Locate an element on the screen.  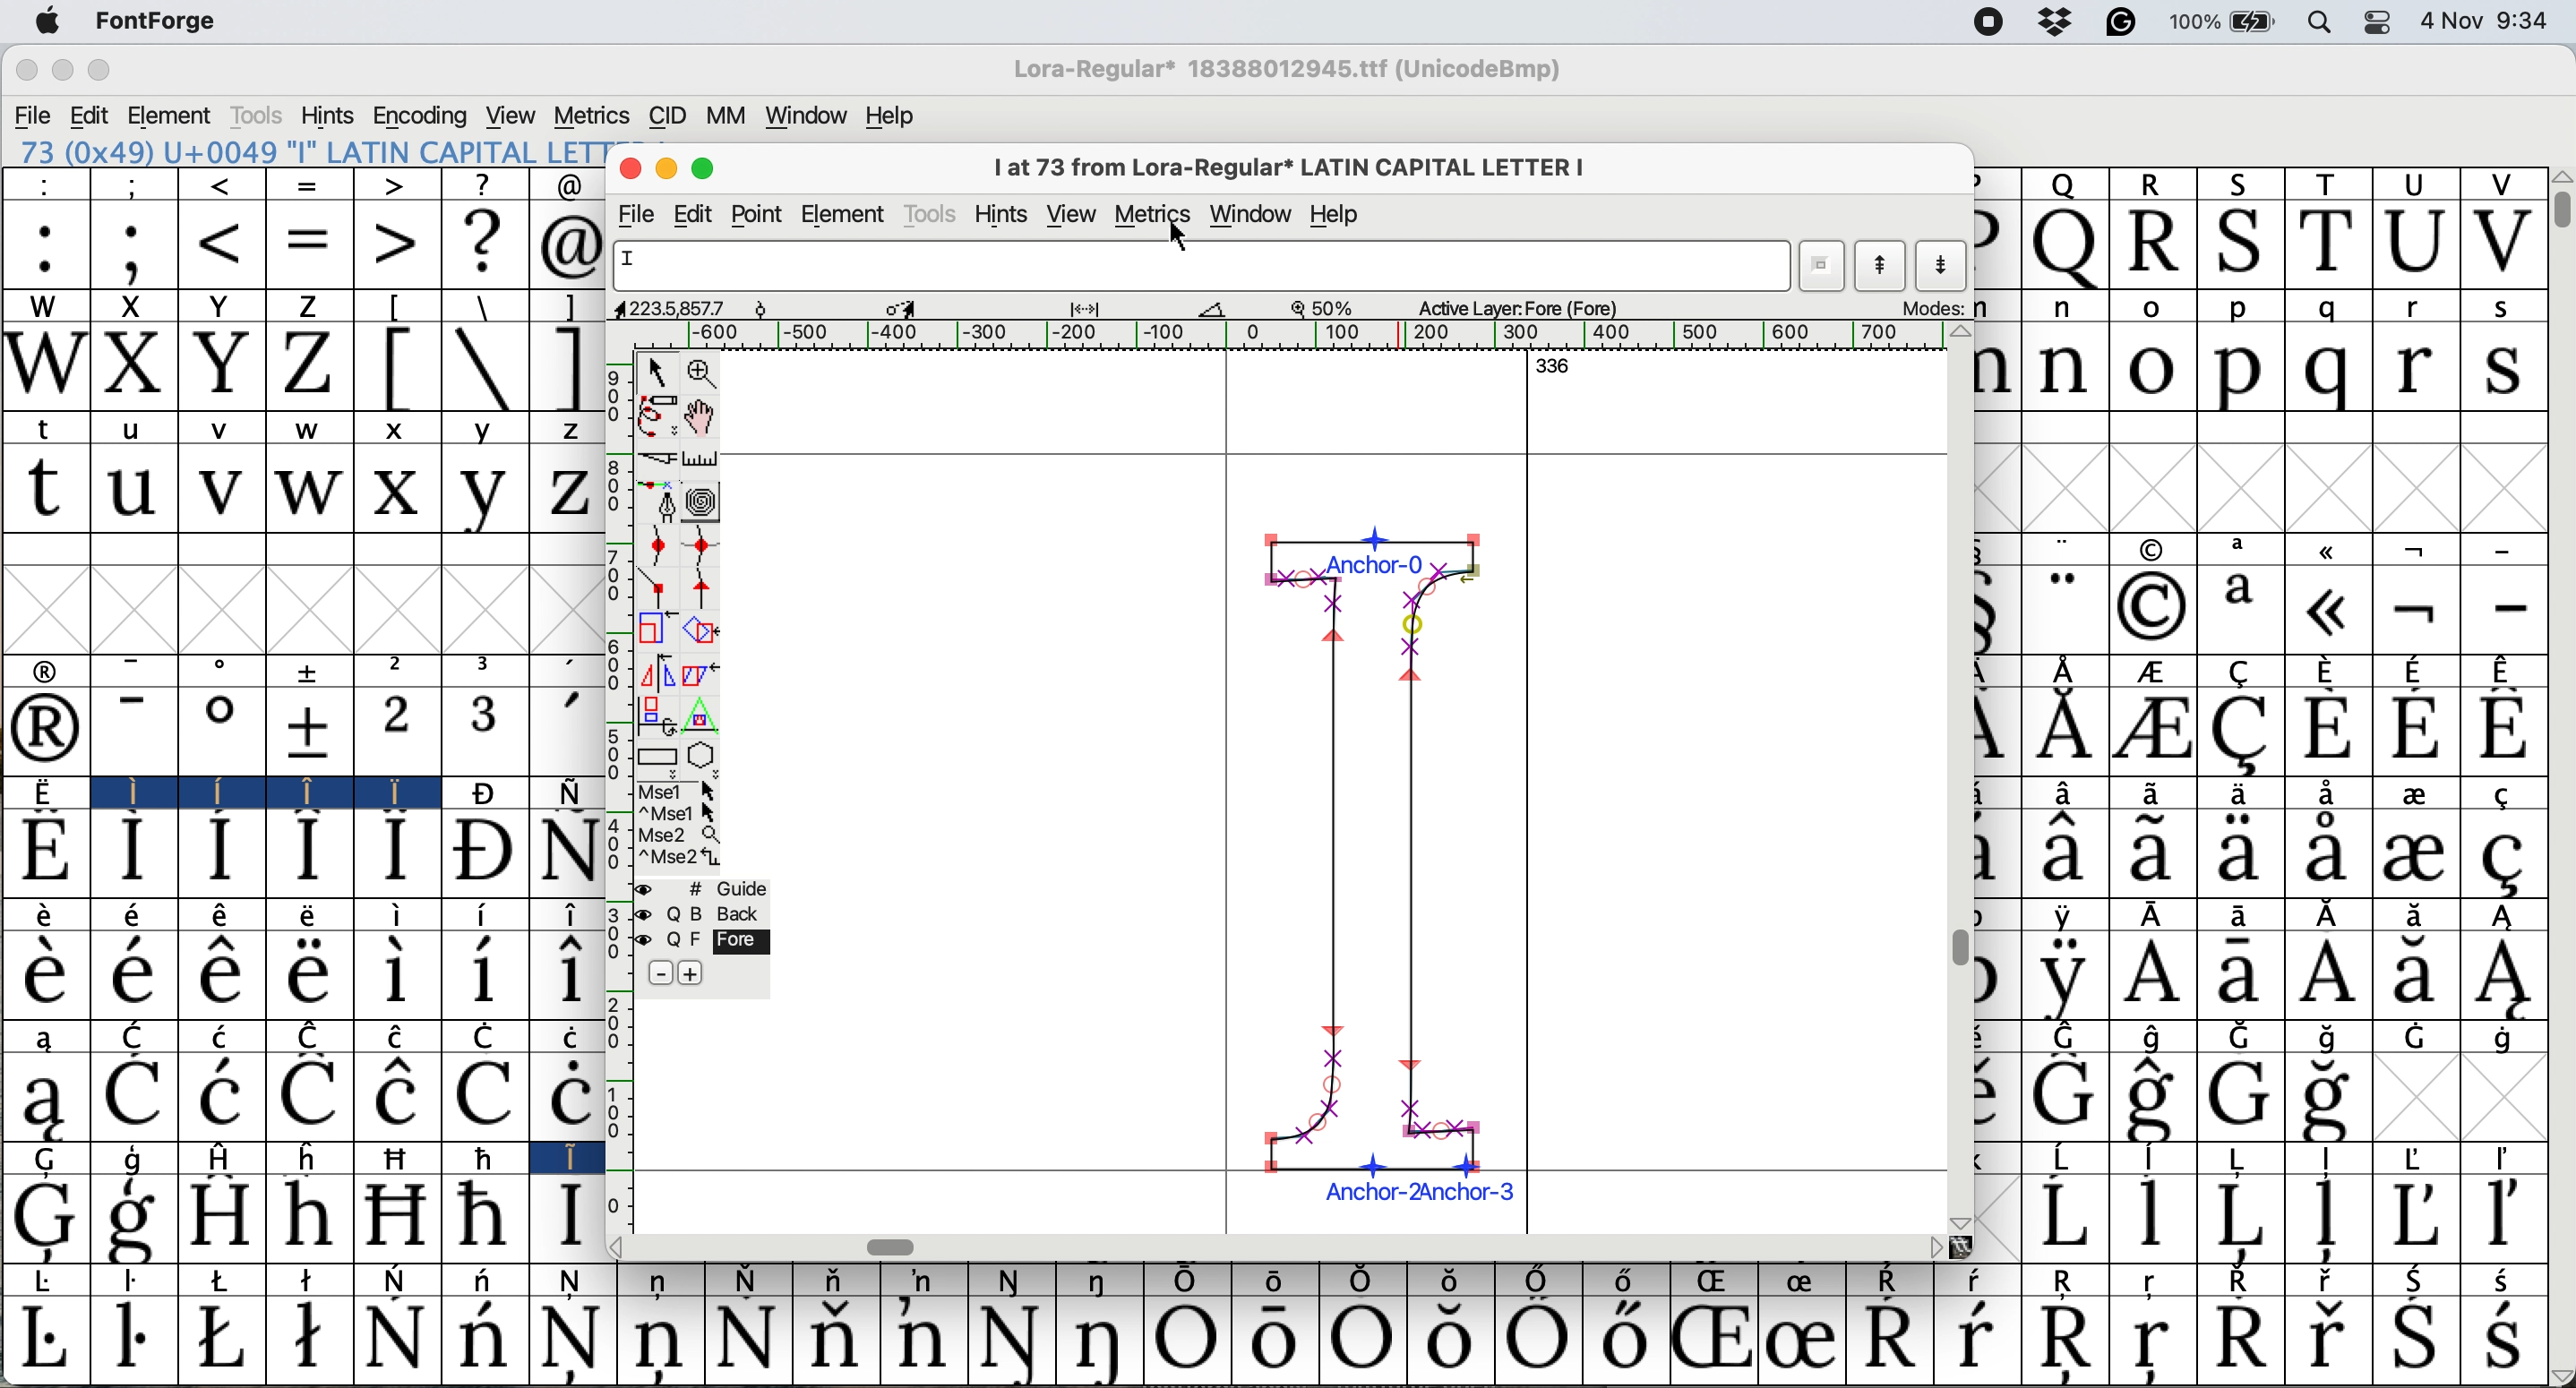
g is located at coordinates (136, 1159).